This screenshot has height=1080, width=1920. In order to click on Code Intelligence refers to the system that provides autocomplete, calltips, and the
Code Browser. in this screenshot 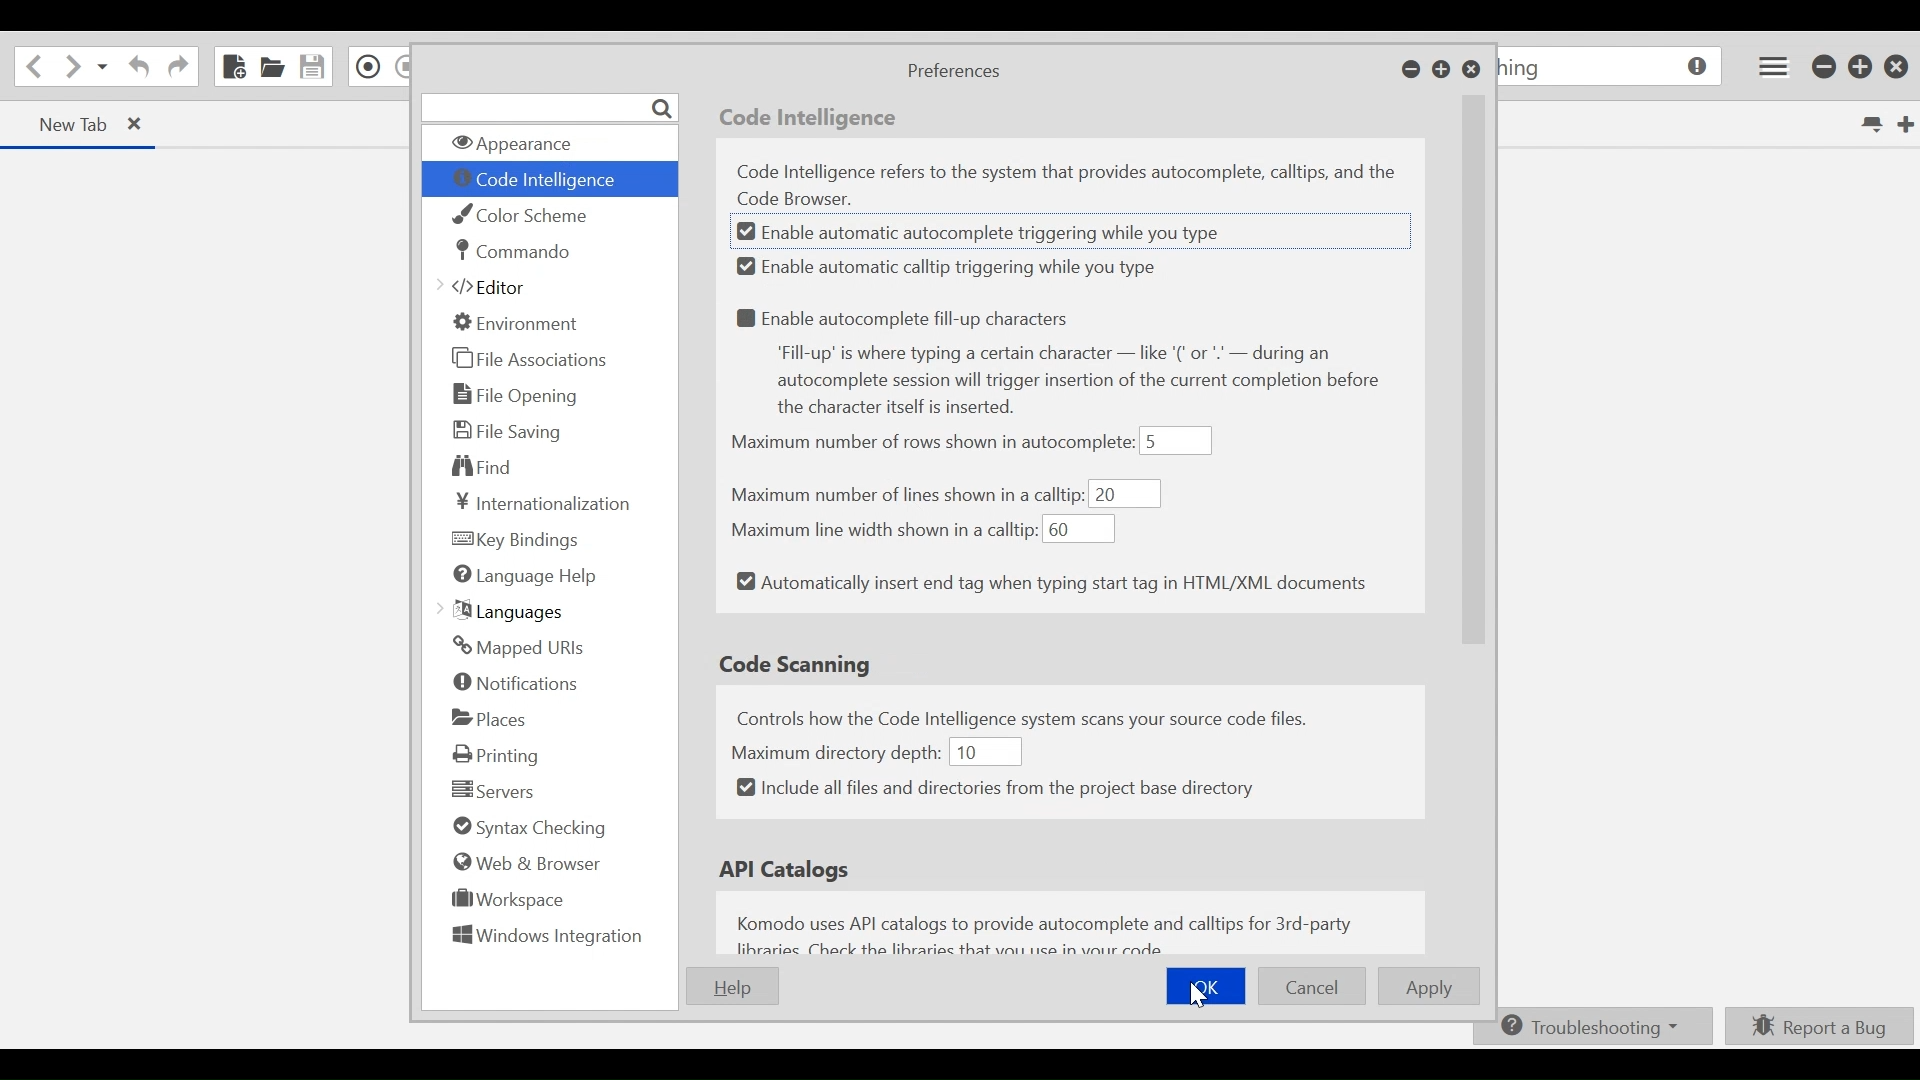, I will do `click(1074, 185)`.